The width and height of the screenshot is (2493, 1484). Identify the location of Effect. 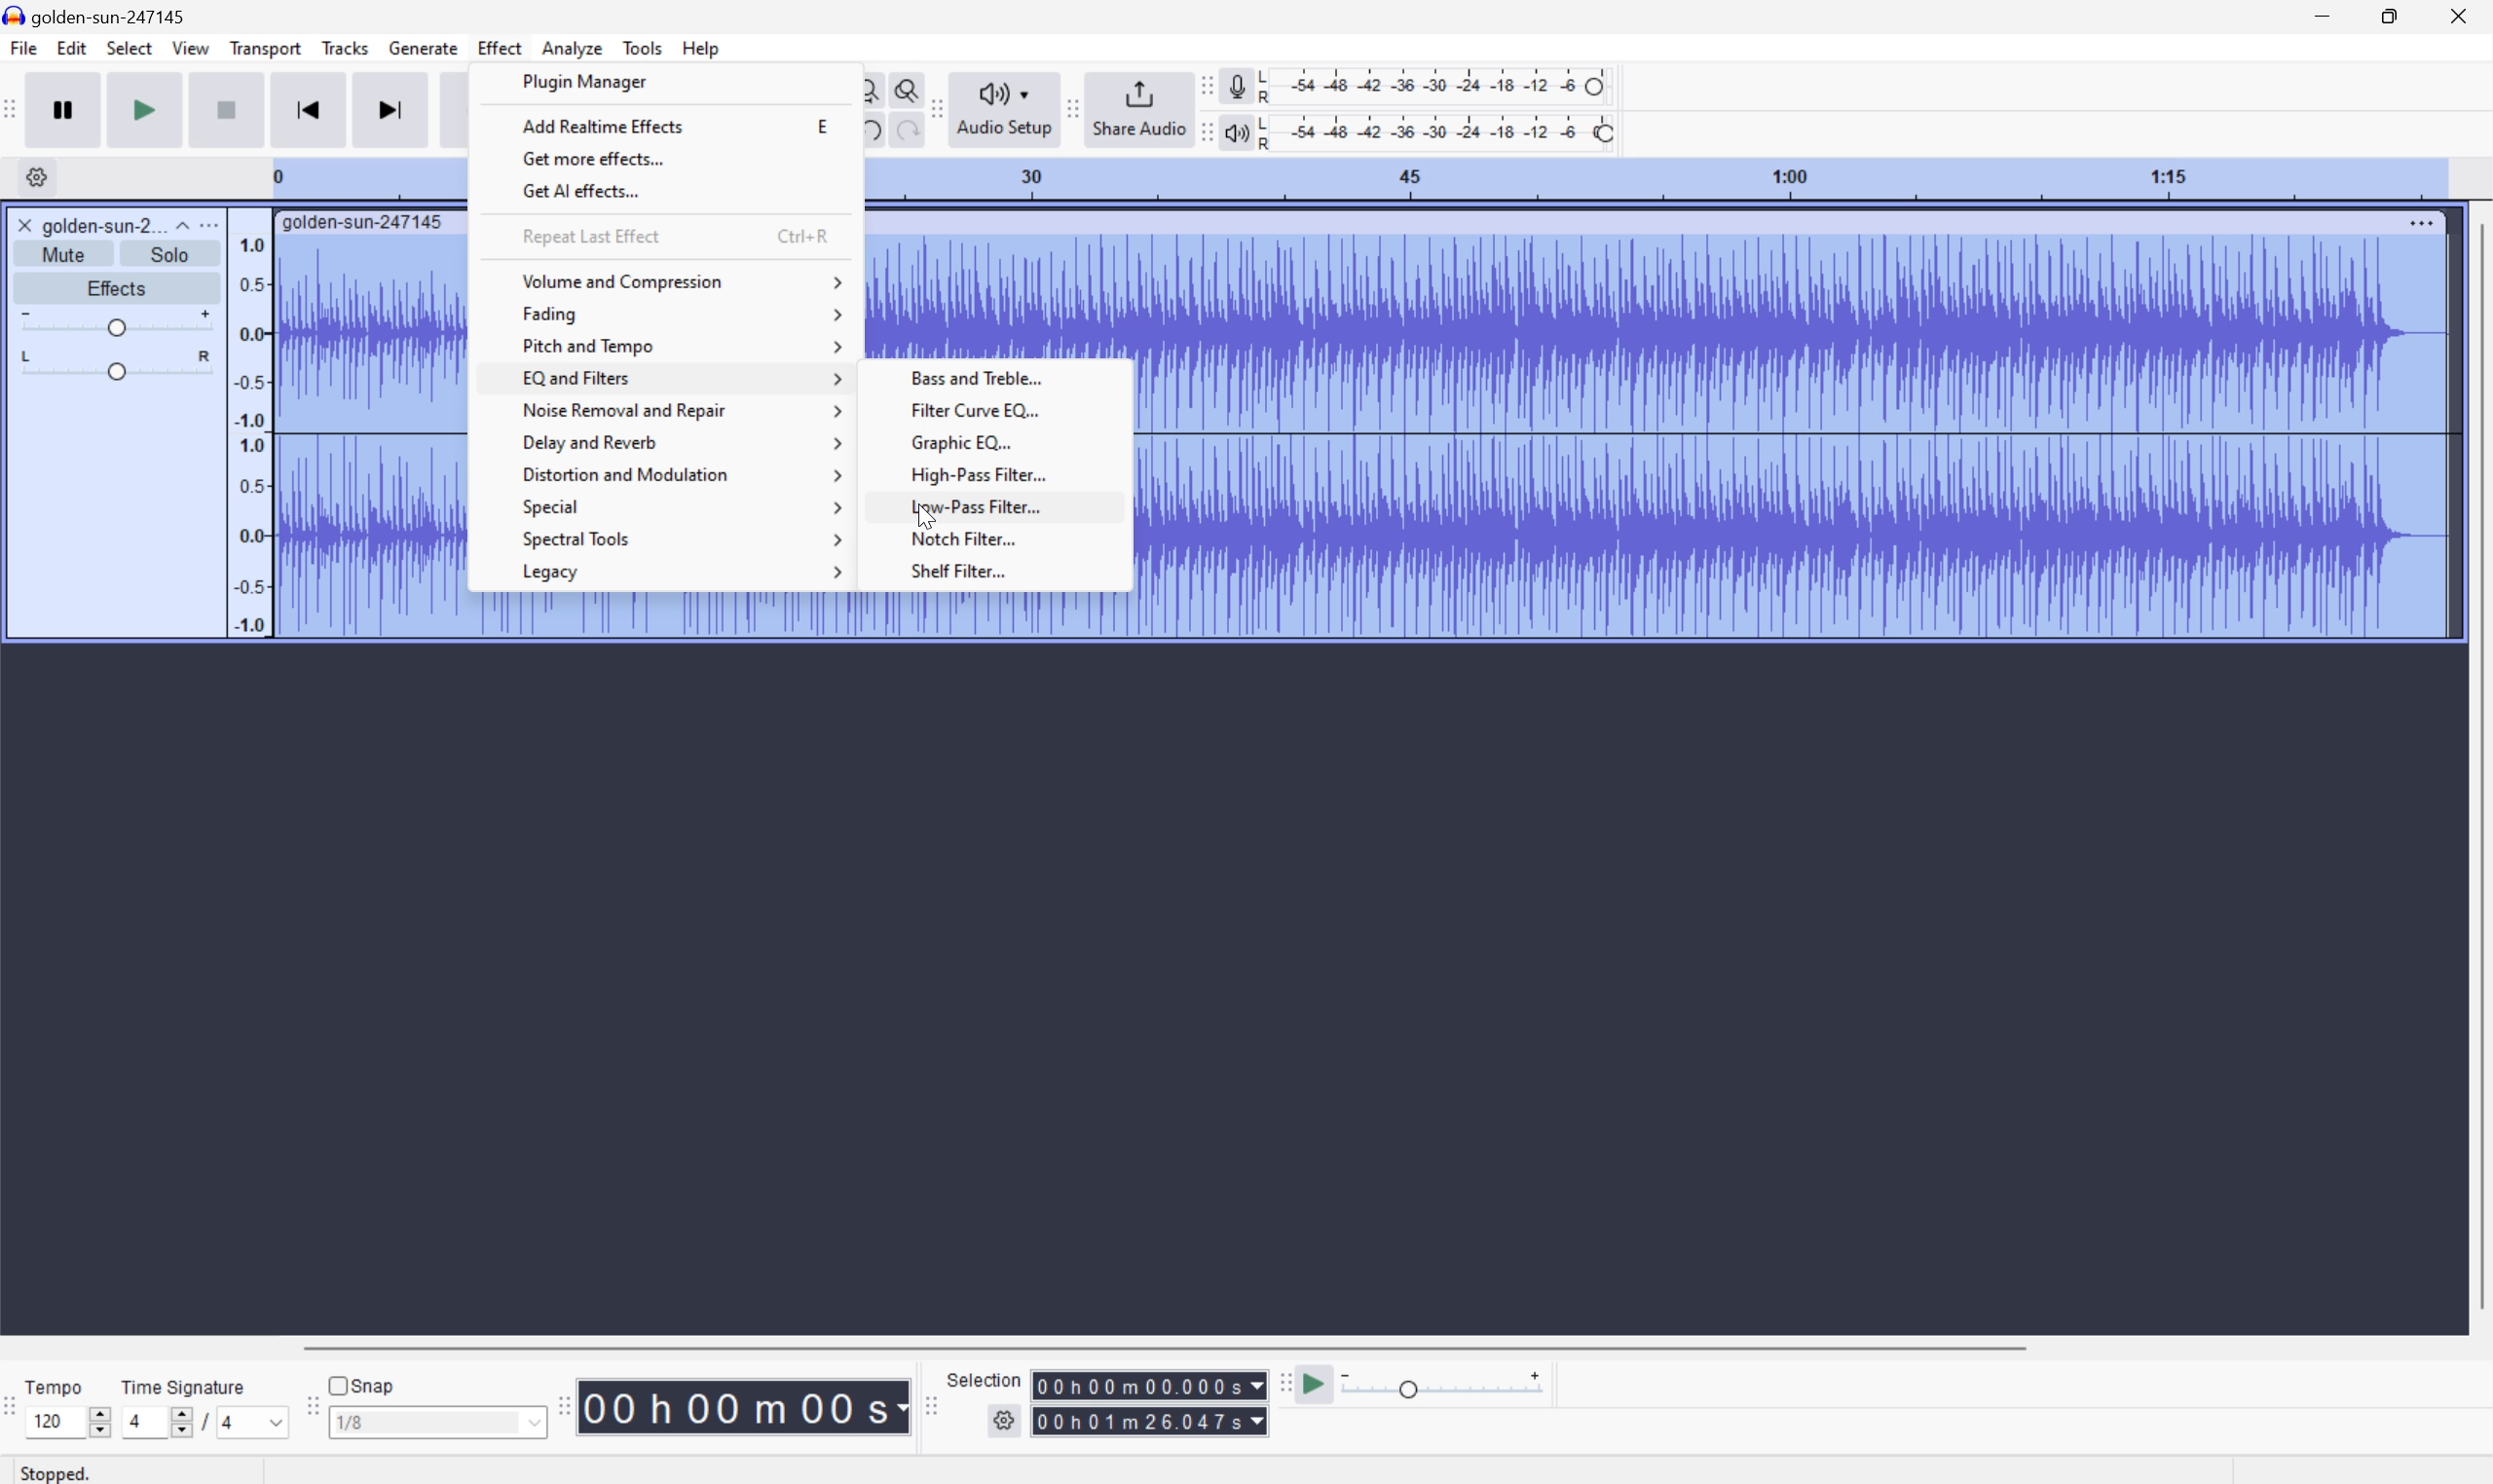
(500, 46).